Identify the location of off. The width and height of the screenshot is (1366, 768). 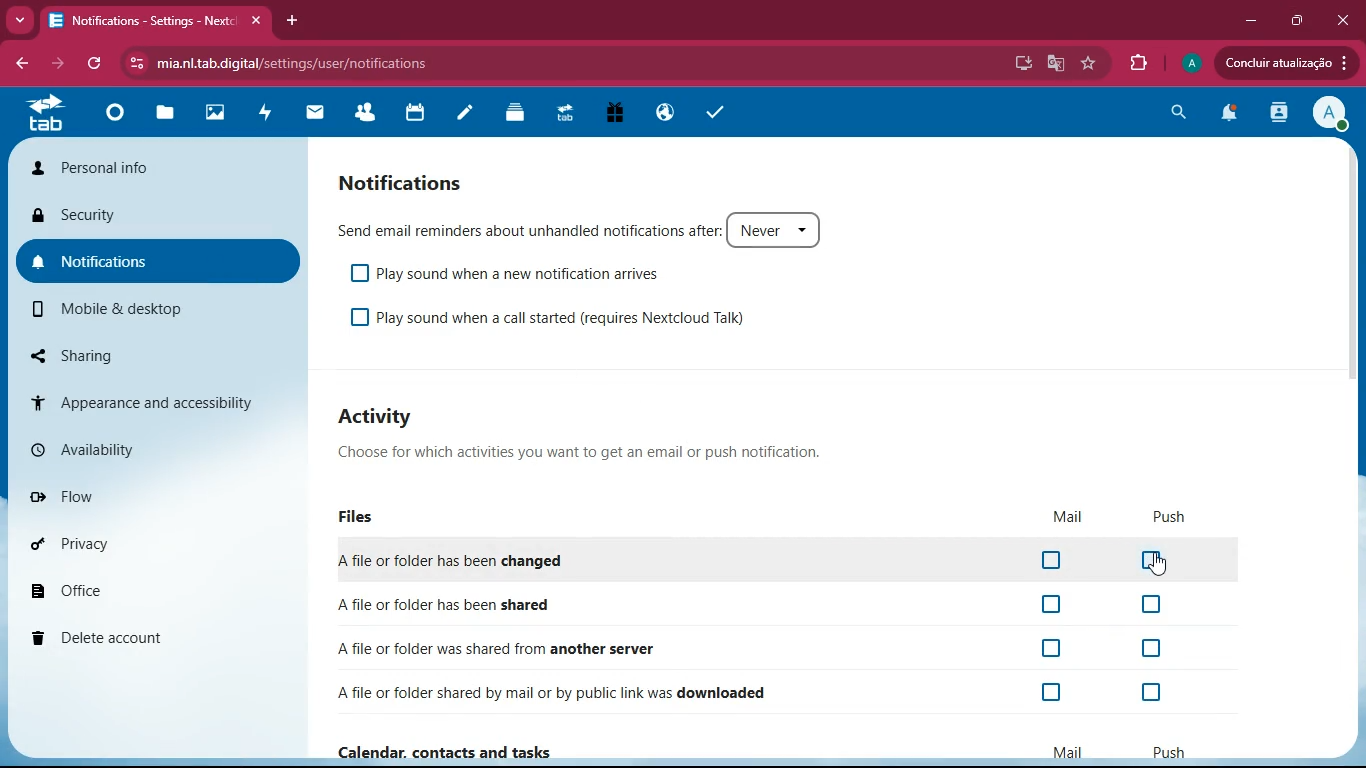
(1054, 649).